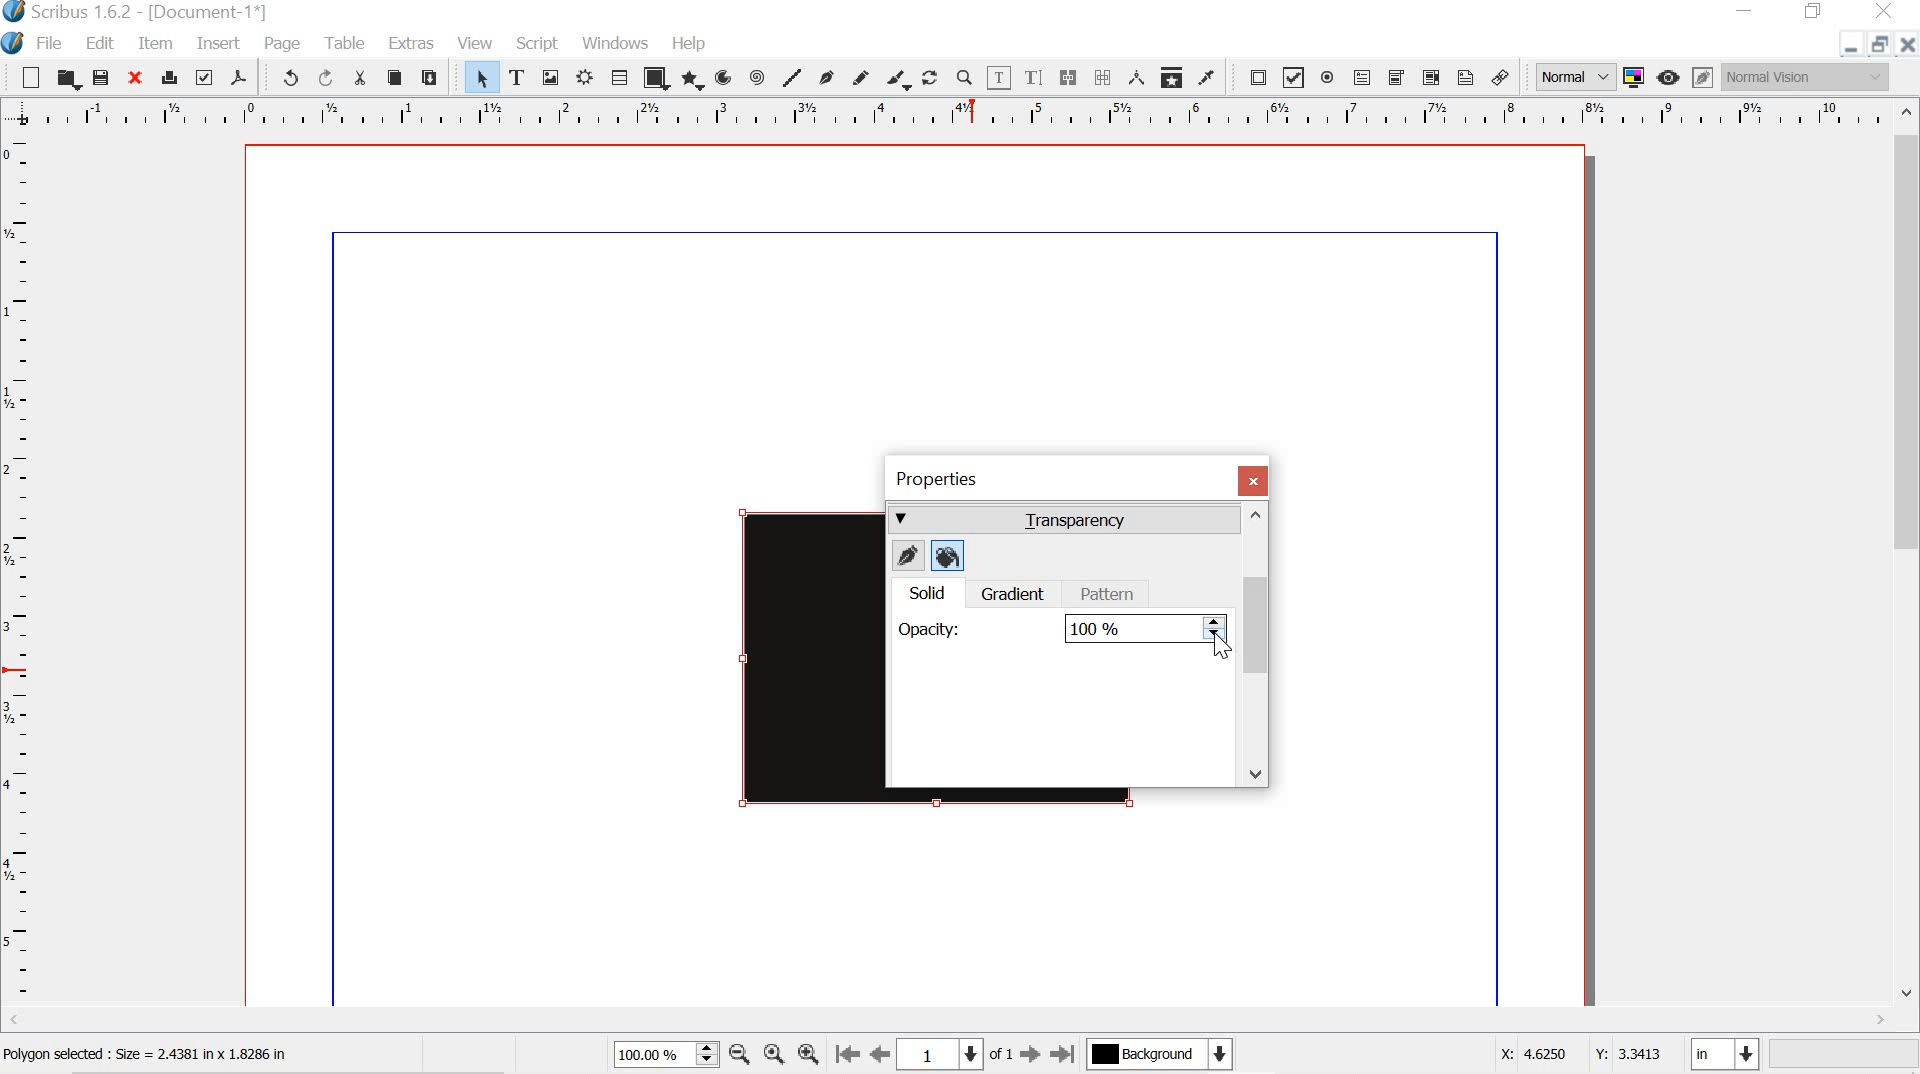  Describe the element at coordinates (1159, 1055) in the screenshot. I see `Background` at that location.